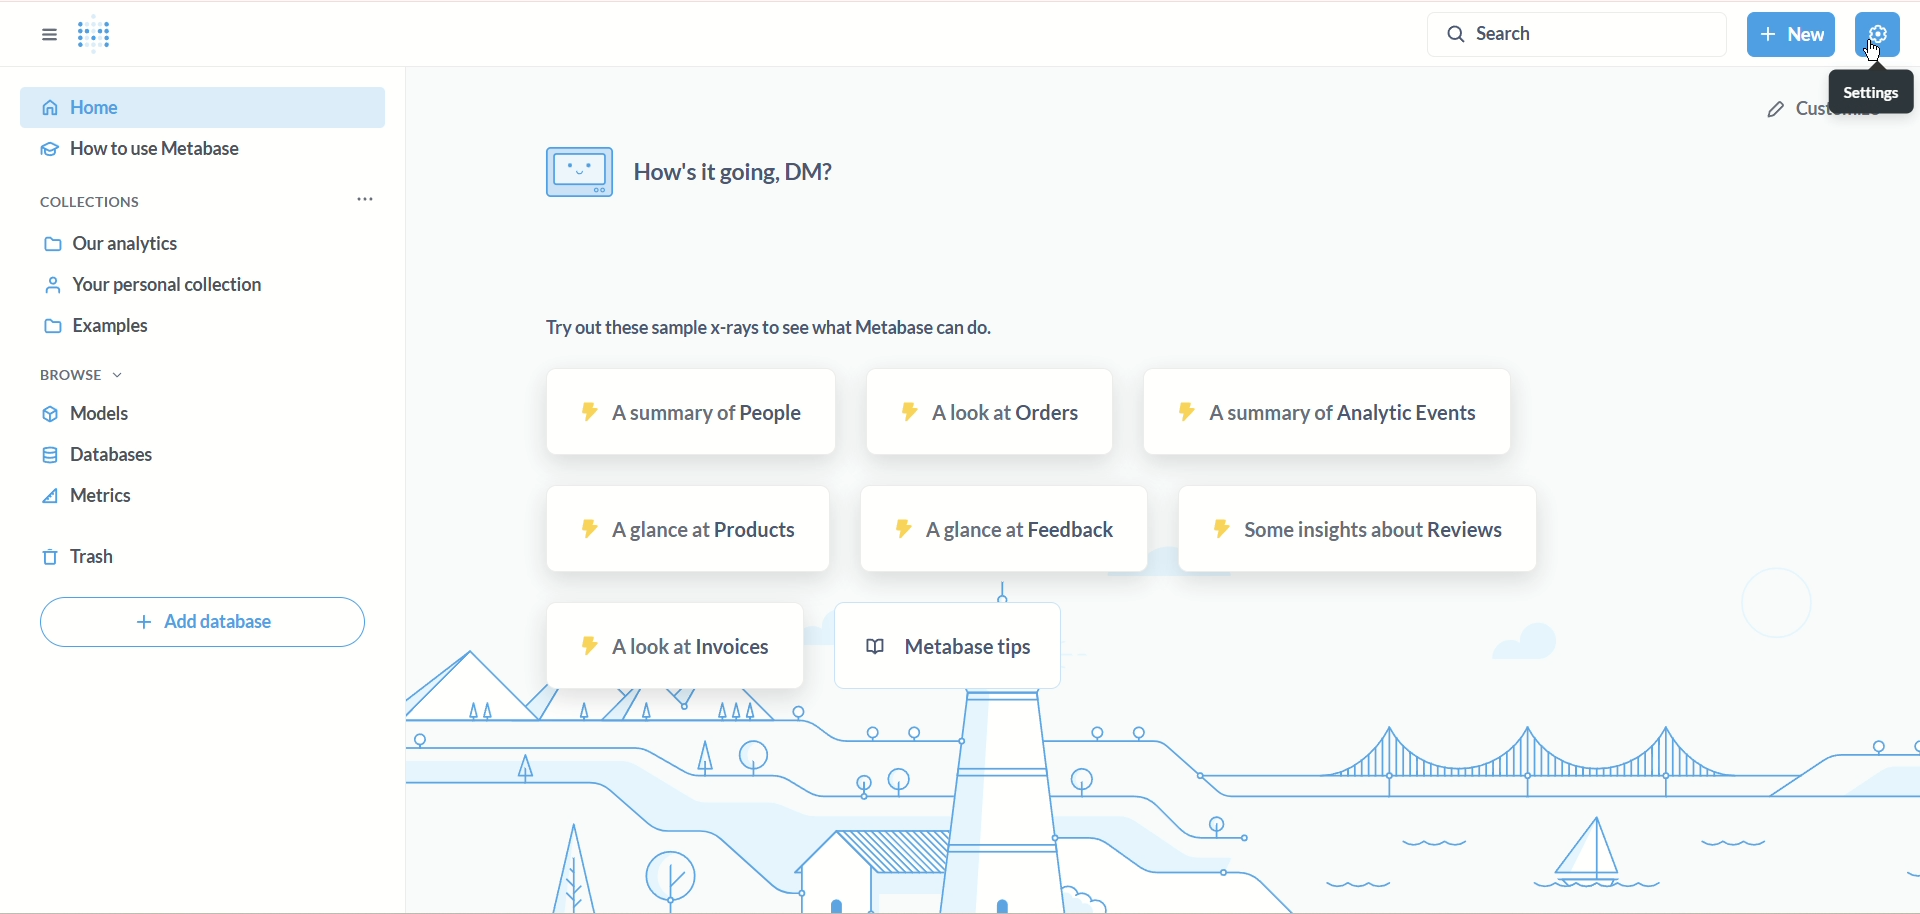 The width and height of the screenshot is (1920, 914). What do you see at coordinates (1007, 533) in the screenshot?
I see `a glance at feedback` at bounding box center [1007, 533].